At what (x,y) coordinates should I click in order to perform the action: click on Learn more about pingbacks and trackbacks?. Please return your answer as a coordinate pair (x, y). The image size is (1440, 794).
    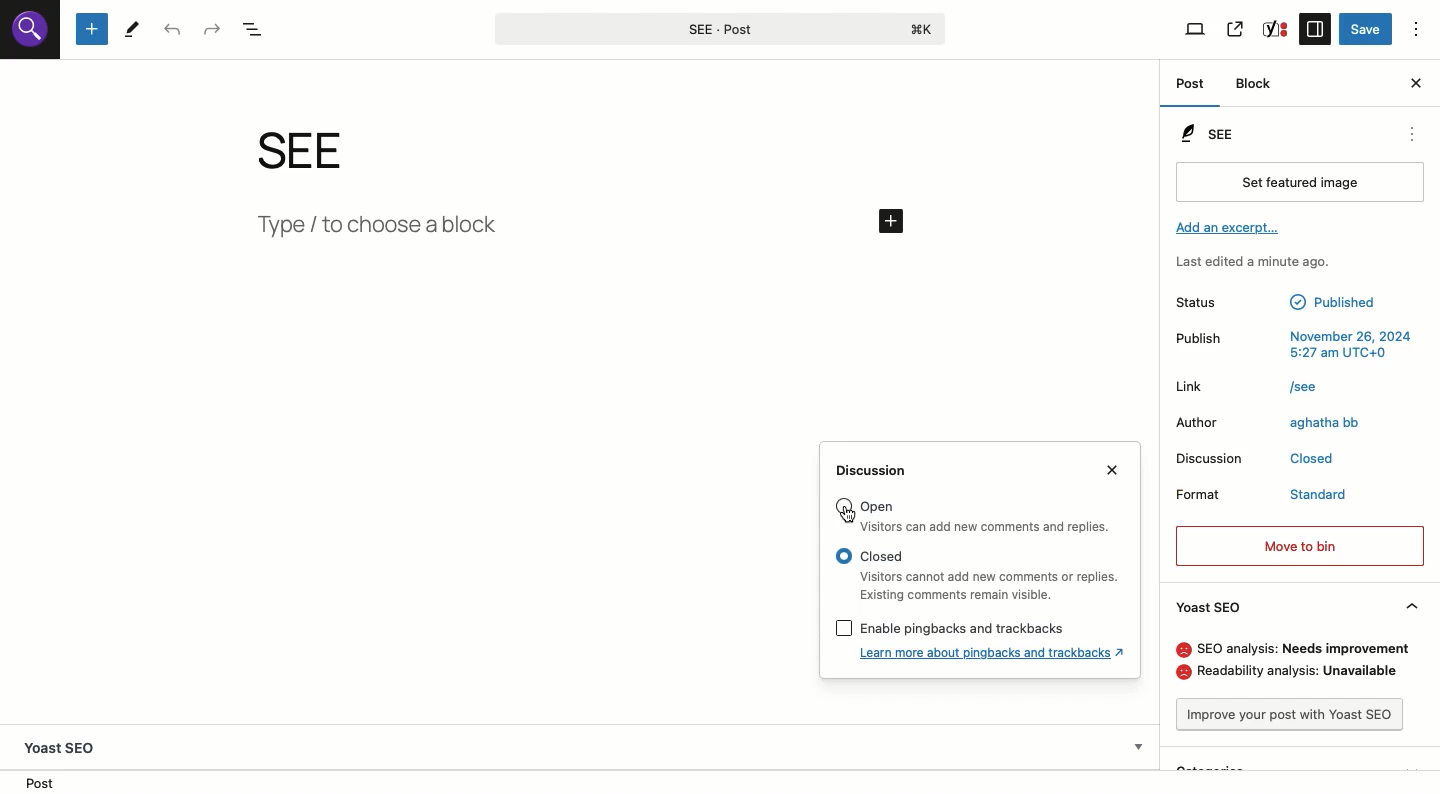
    Looking at the image, I should click on (989, 658).